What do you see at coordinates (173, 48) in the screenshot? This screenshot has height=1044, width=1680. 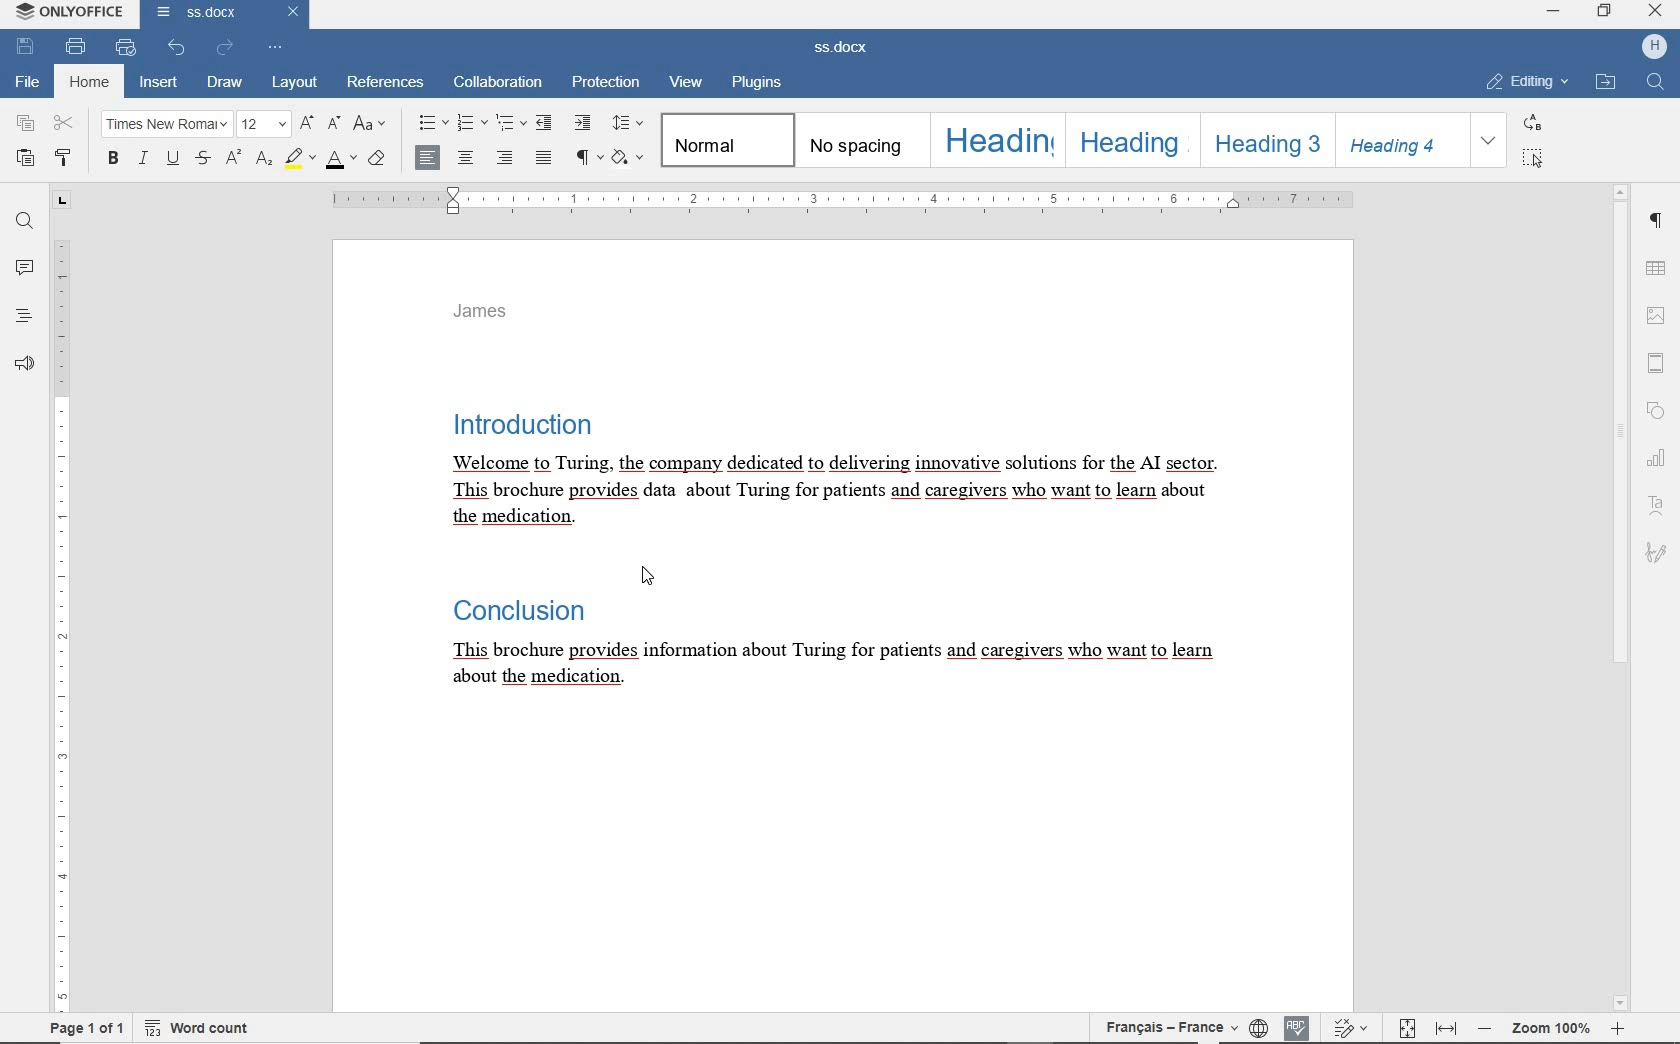 I see `UNDO` at bounding box center [173, 48].